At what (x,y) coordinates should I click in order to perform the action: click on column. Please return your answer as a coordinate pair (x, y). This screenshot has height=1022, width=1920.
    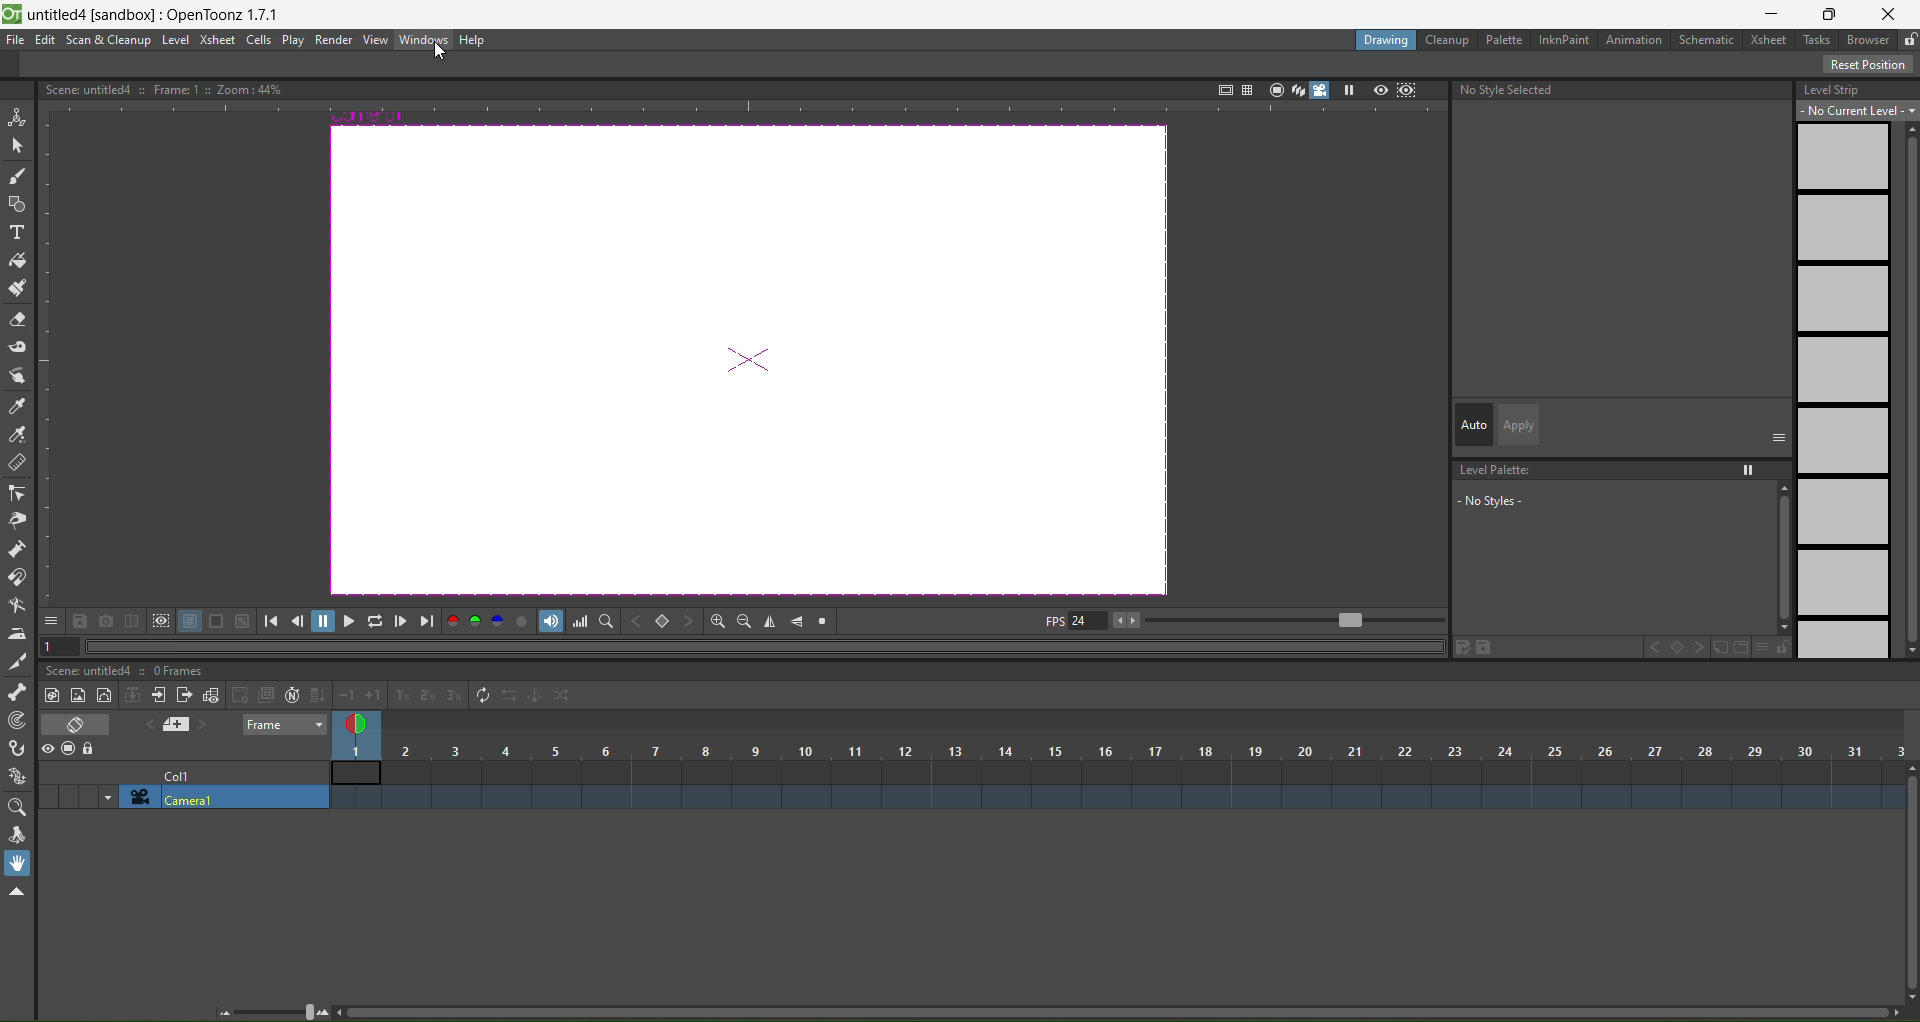
    Looking at the image, I should click on (1120, 750).